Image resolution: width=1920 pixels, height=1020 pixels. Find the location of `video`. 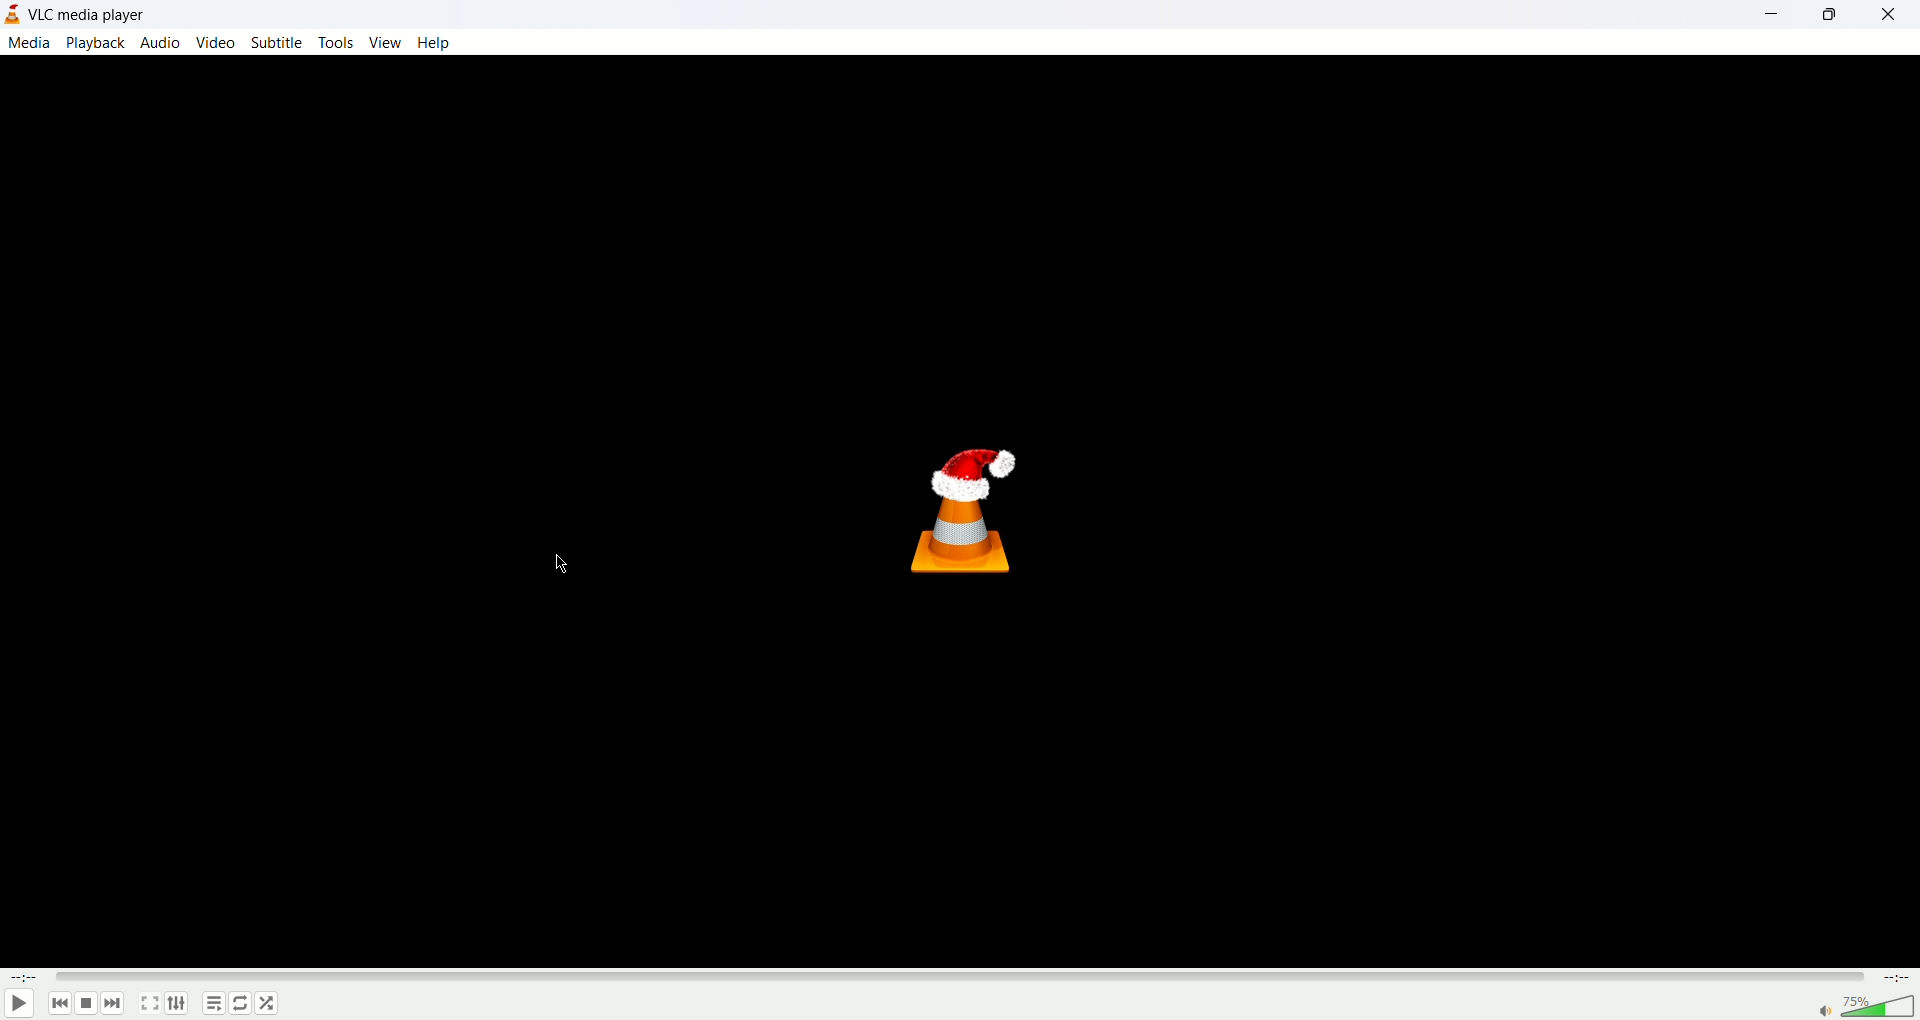

video is located at coordinates (218, 43).